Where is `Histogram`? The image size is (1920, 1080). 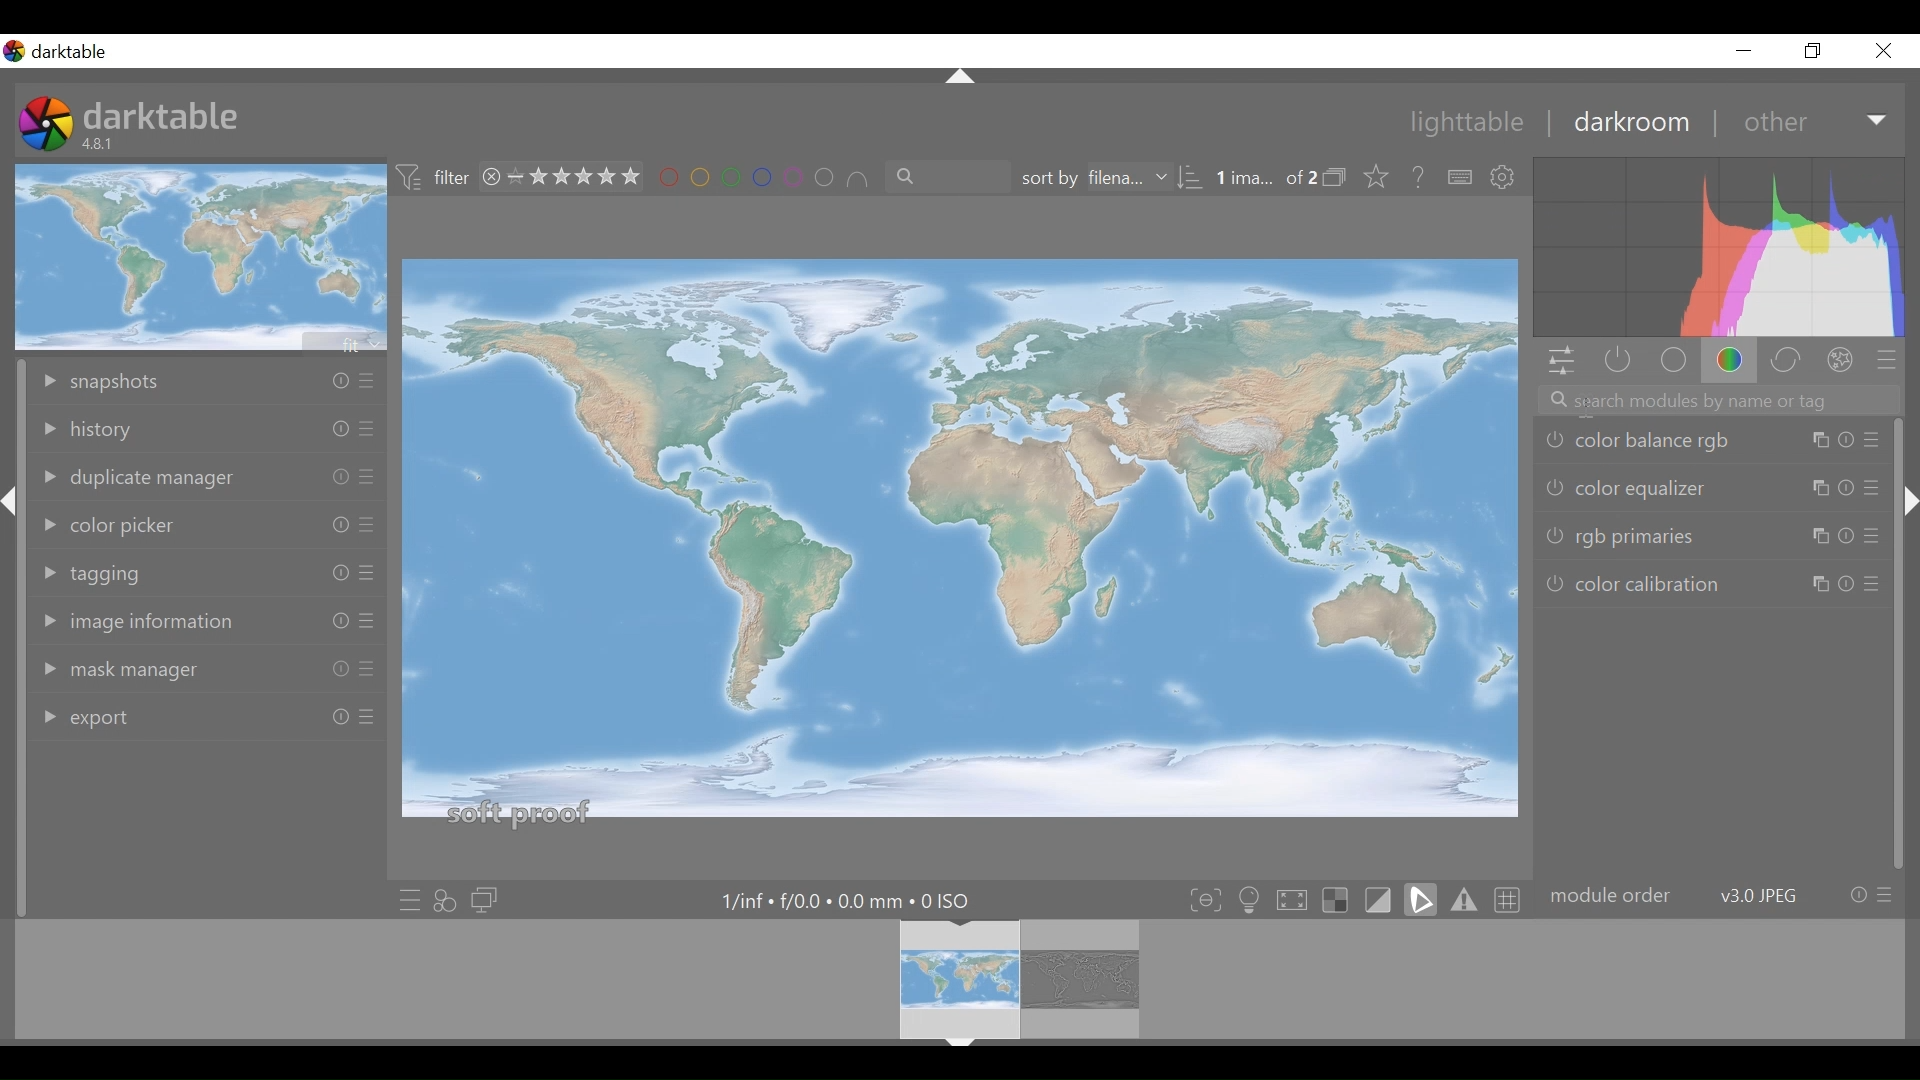 Histogram is located at coordinates (1726, 247).